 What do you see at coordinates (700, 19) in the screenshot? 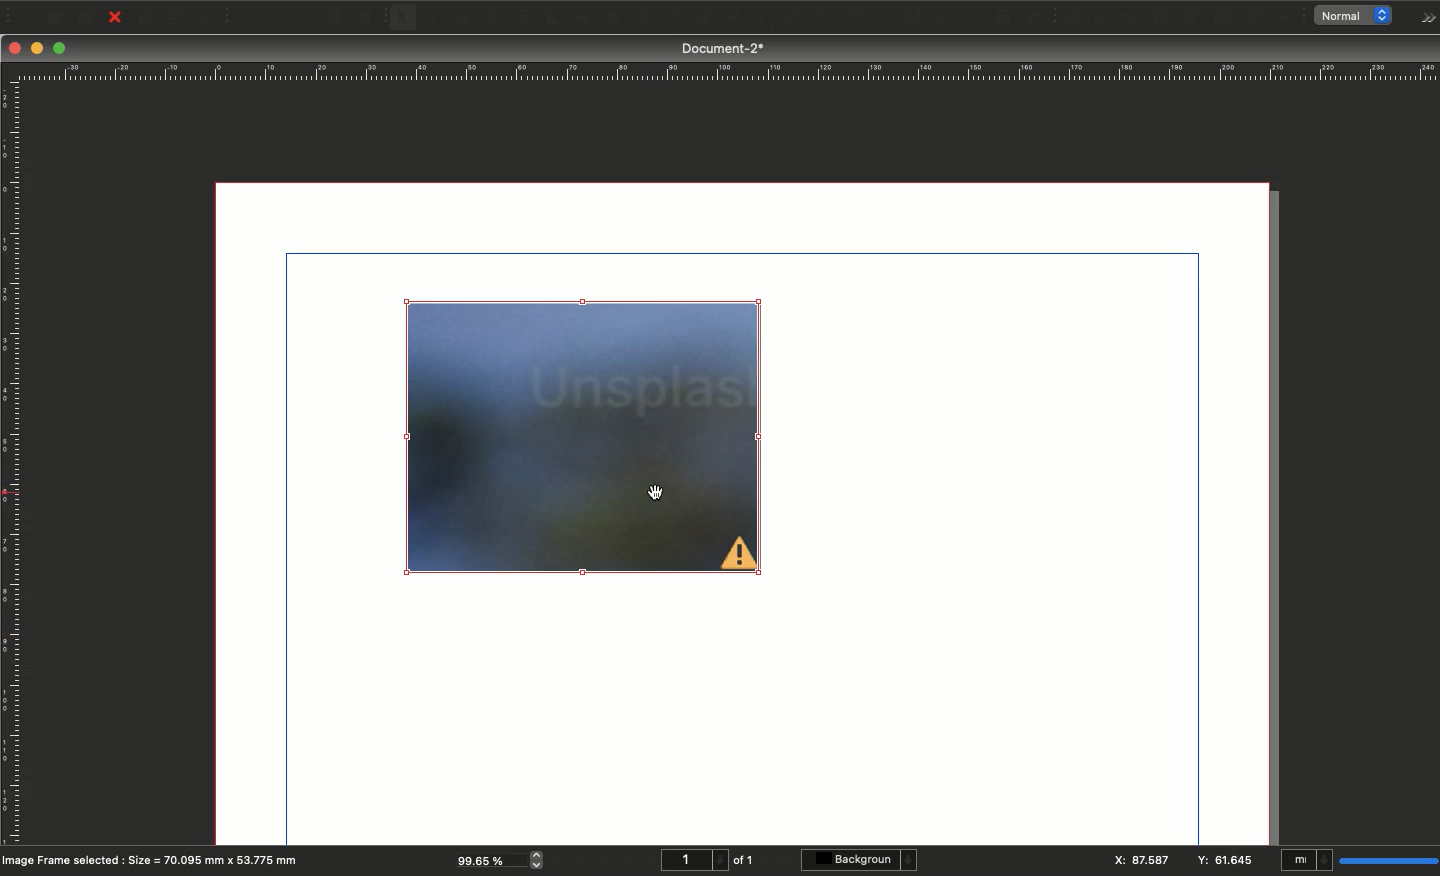
I see `Bézier curve` at bounding box center [700, 19].